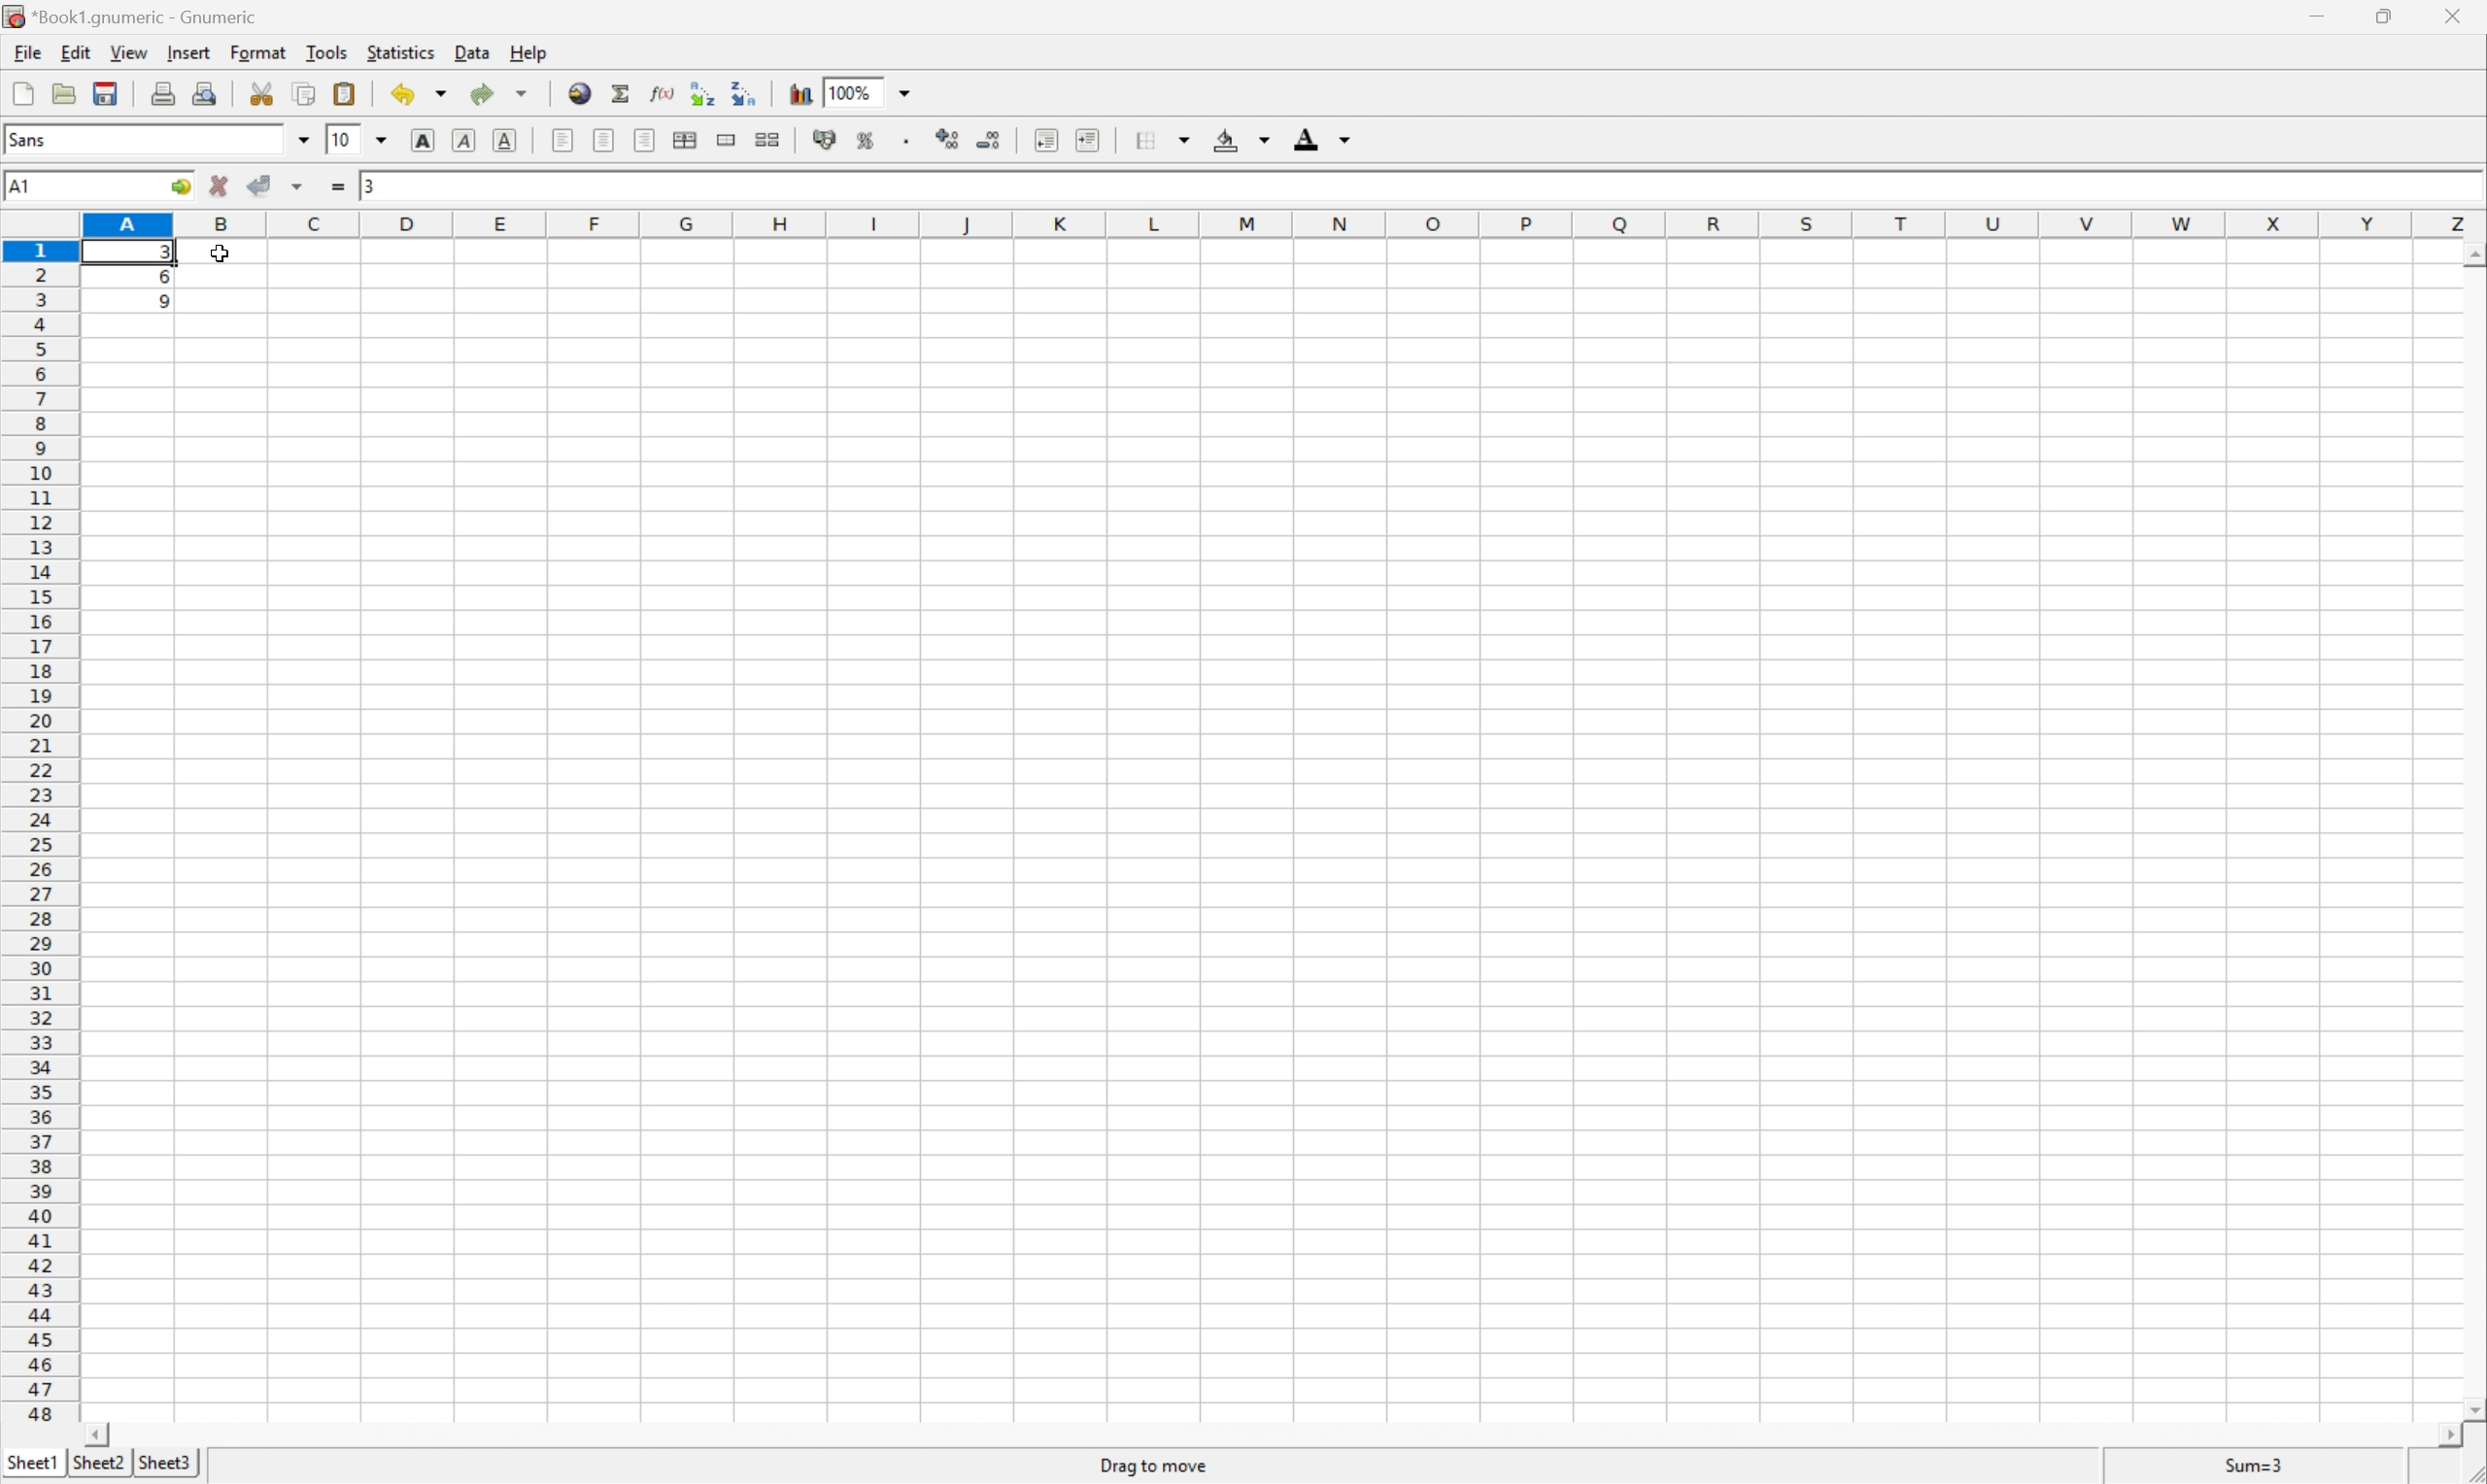 The image size is (2487, 1484). What do you see at coordinates (207, 90) in the screenshot?
I see `Print preview` at bounding box center [207, 90].